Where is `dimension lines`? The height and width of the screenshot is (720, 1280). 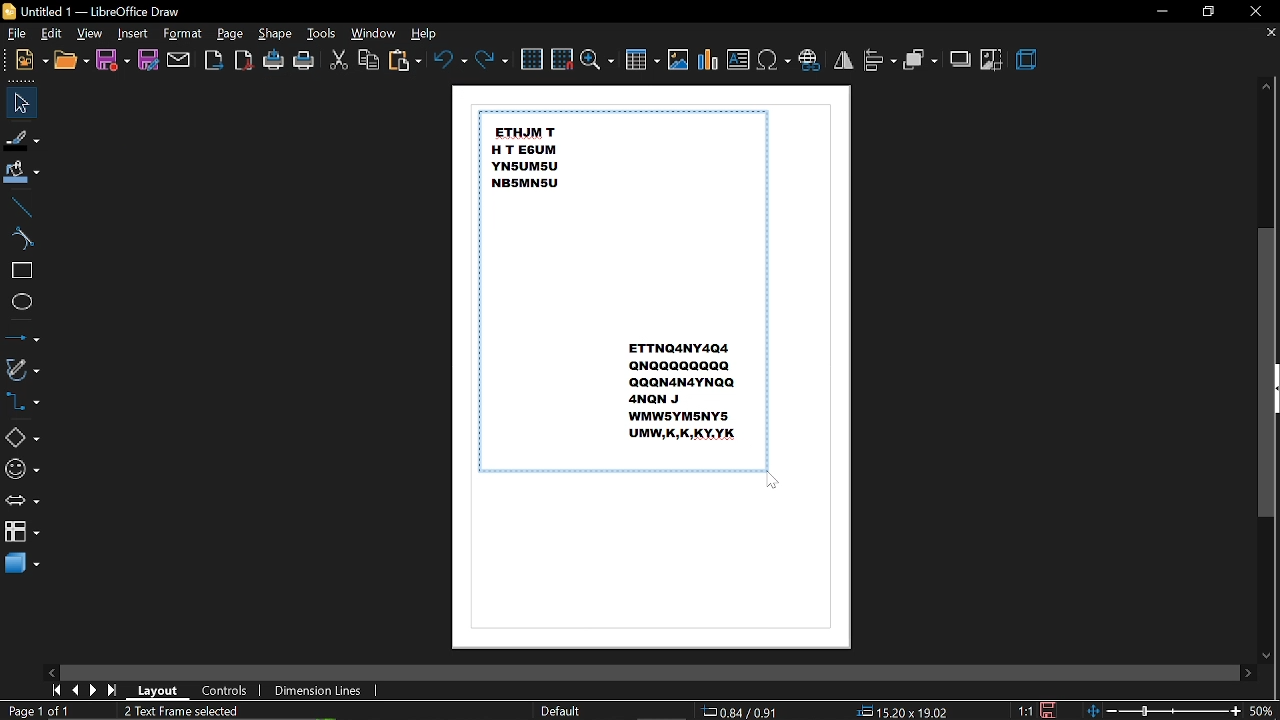
dimension lines is located at coordinates (318, 690).